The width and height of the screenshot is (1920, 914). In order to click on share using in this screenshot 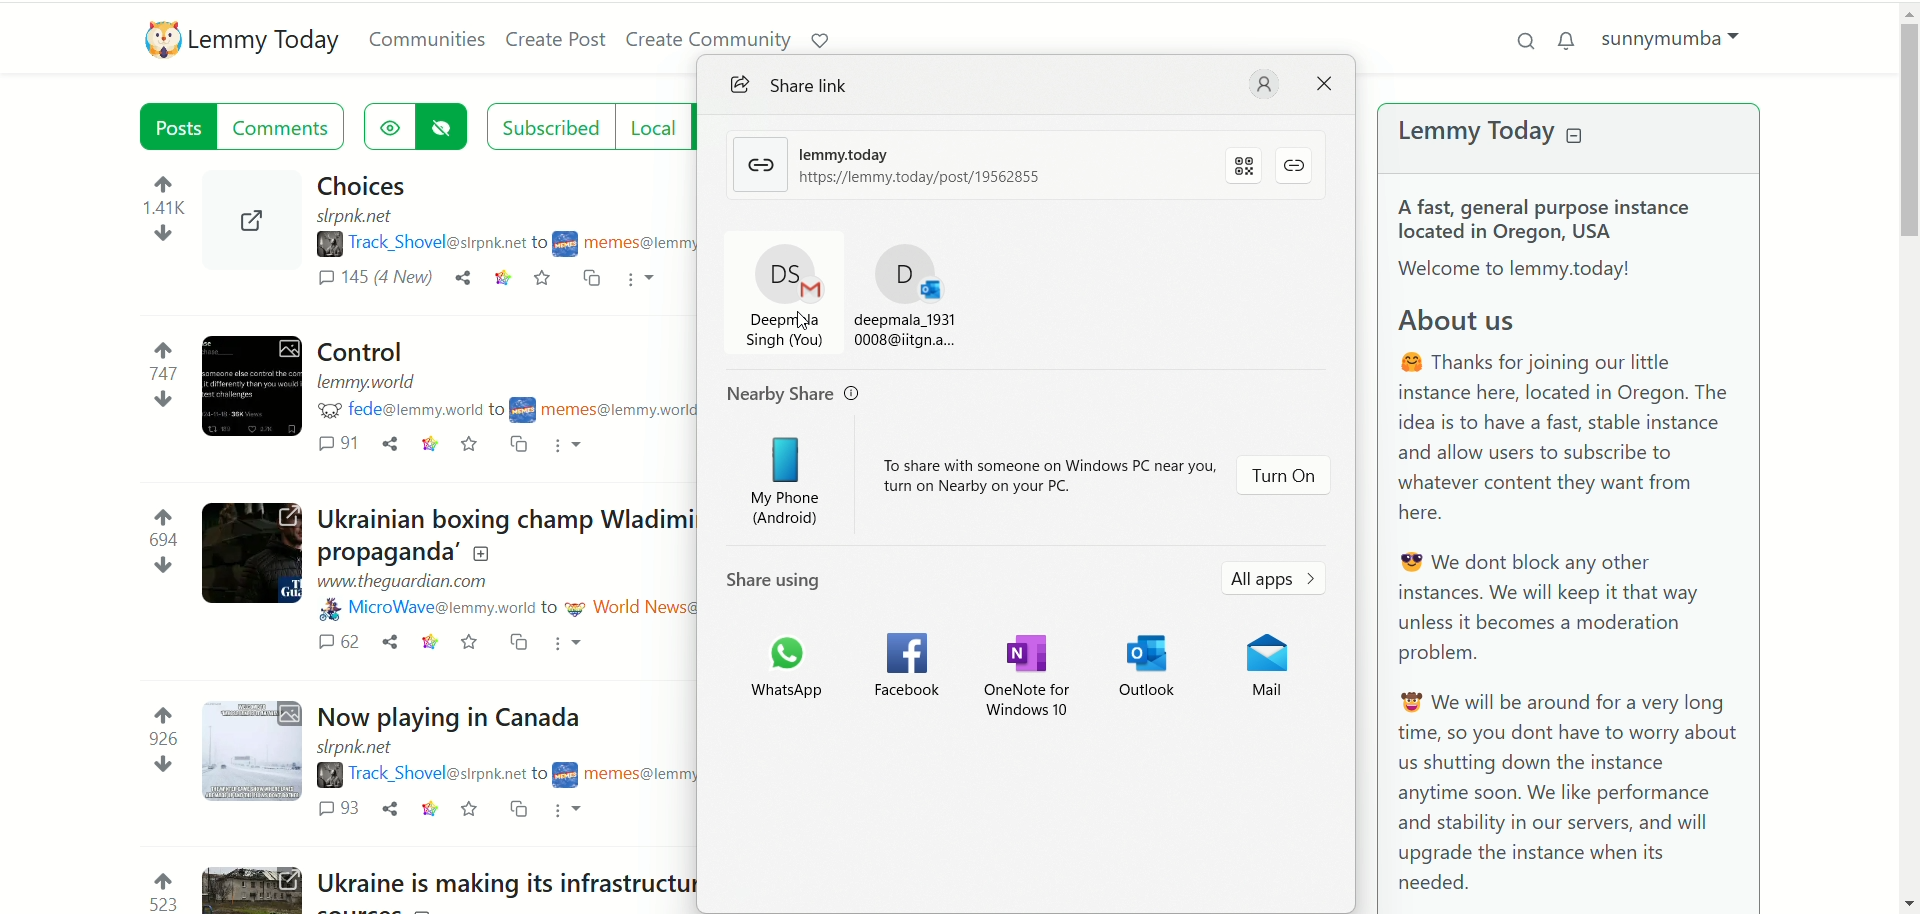, I will do `click(775, 577)`.